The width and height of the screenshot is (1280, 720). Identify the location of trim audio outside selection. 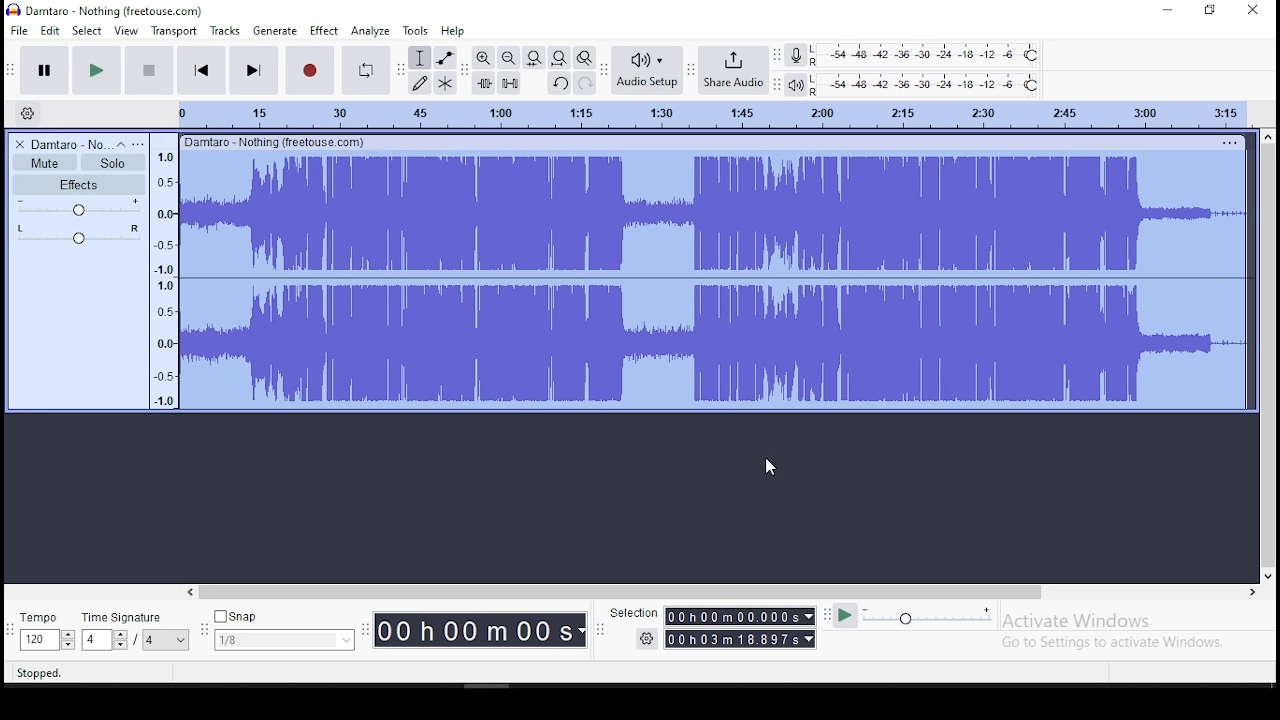
(483, 82).